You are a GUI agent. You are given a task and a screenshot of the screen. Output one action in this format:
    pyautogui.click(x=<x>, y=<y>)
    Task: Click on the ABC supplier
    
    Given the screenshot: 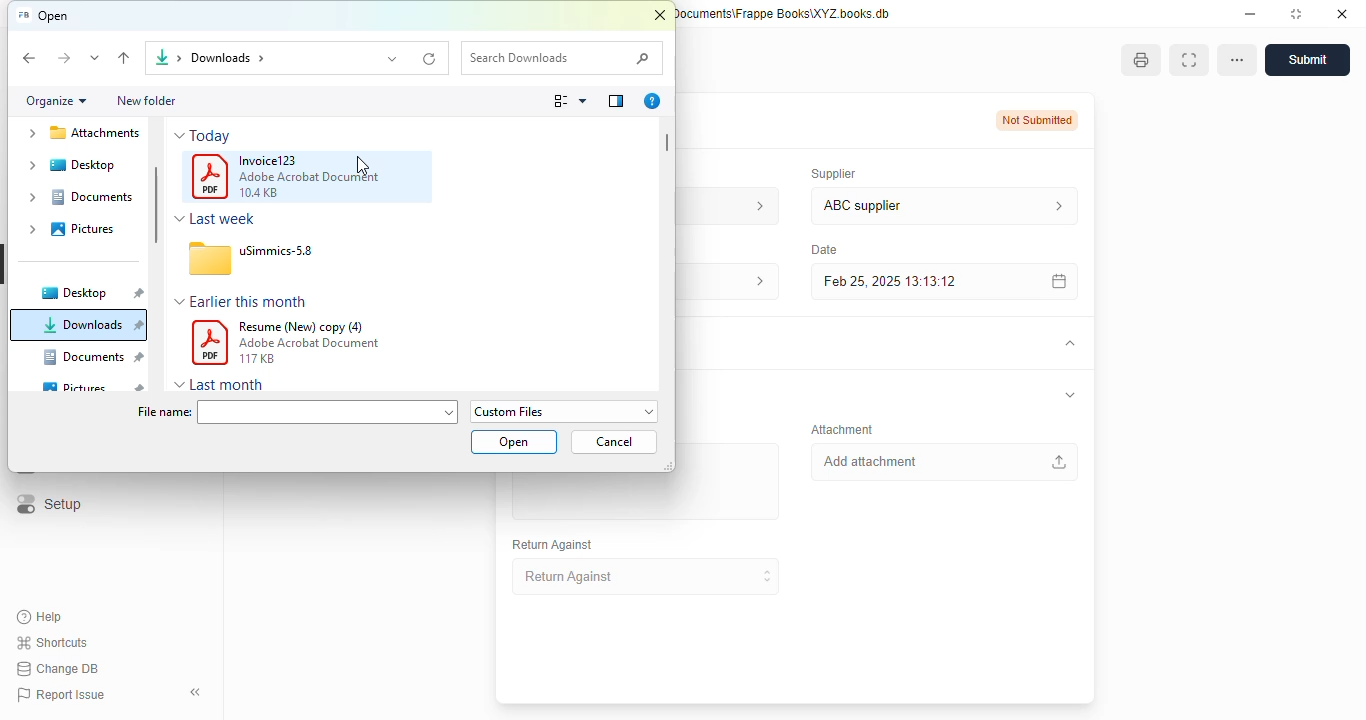 What is the action you would take?
    pyautogui.click(x=906, y=206)
    